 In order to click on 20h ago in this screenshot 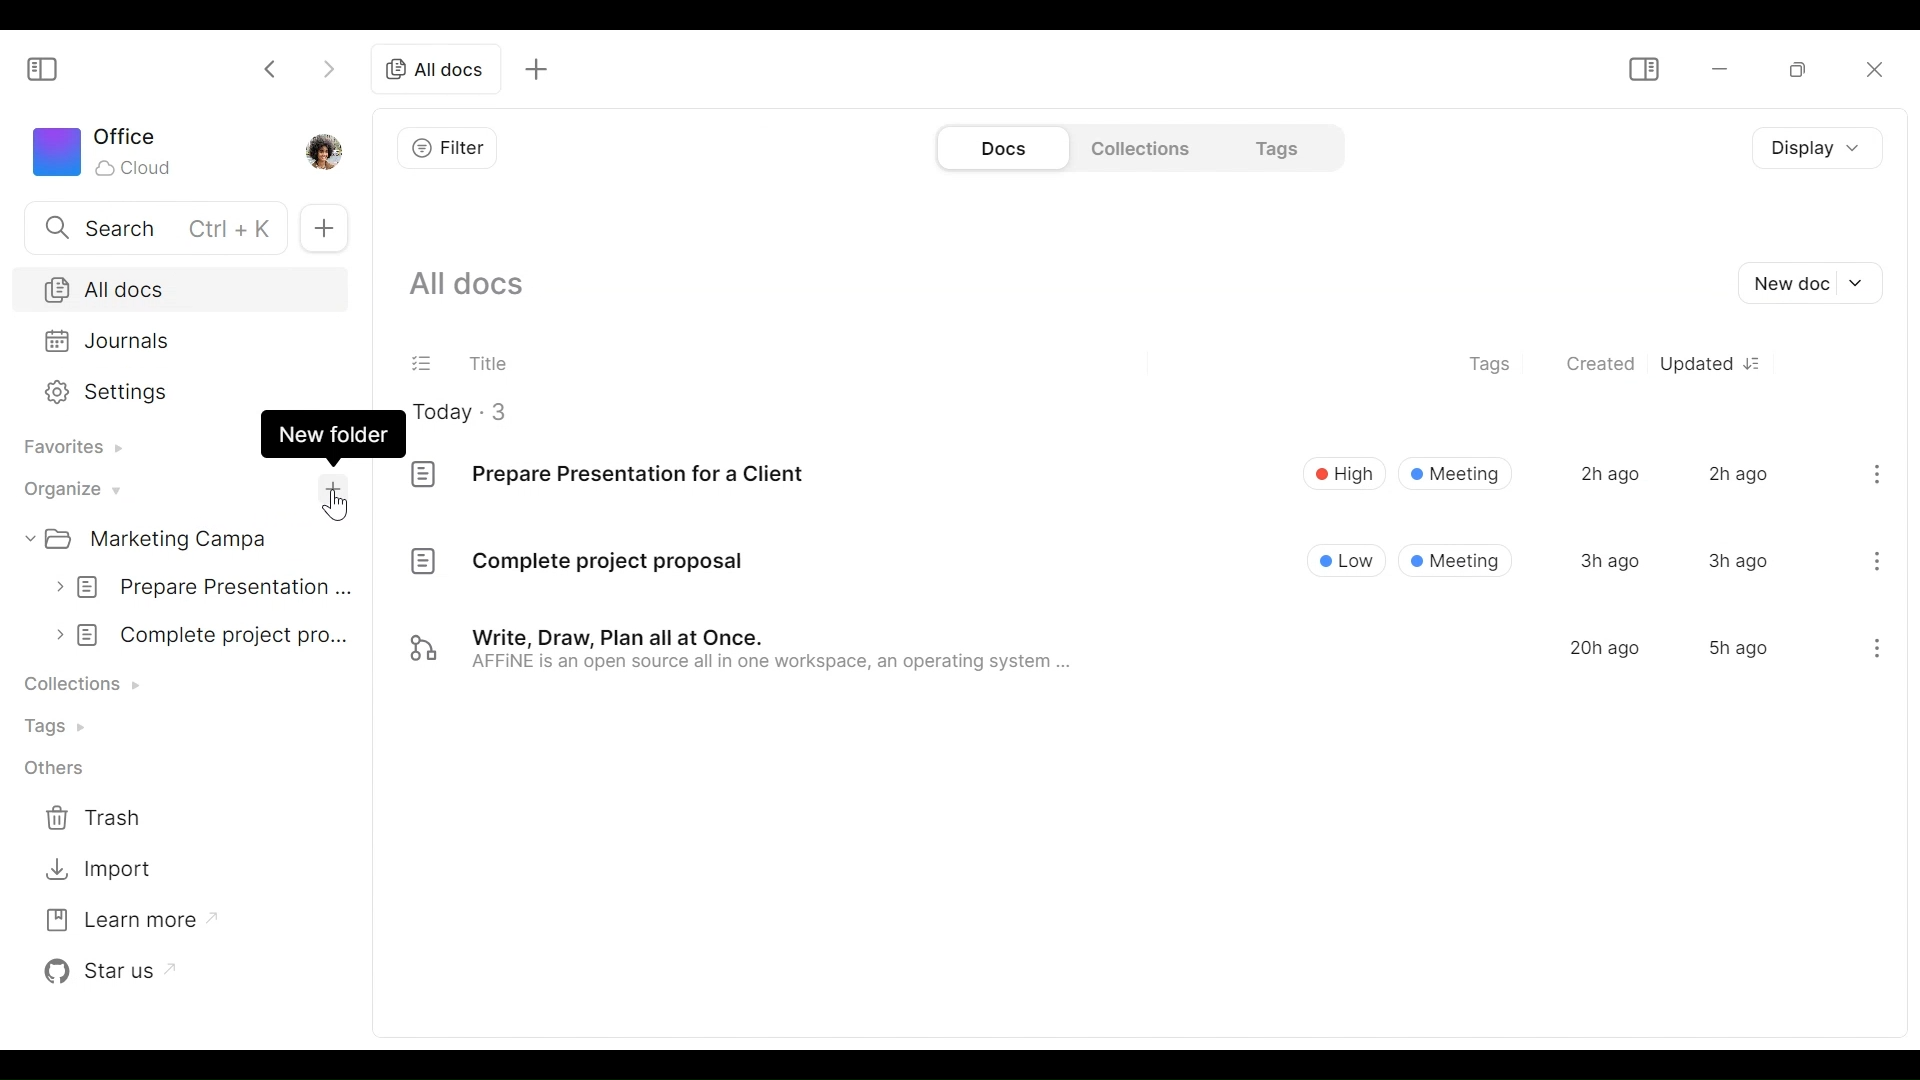, I will do `click(1605, 648)`.